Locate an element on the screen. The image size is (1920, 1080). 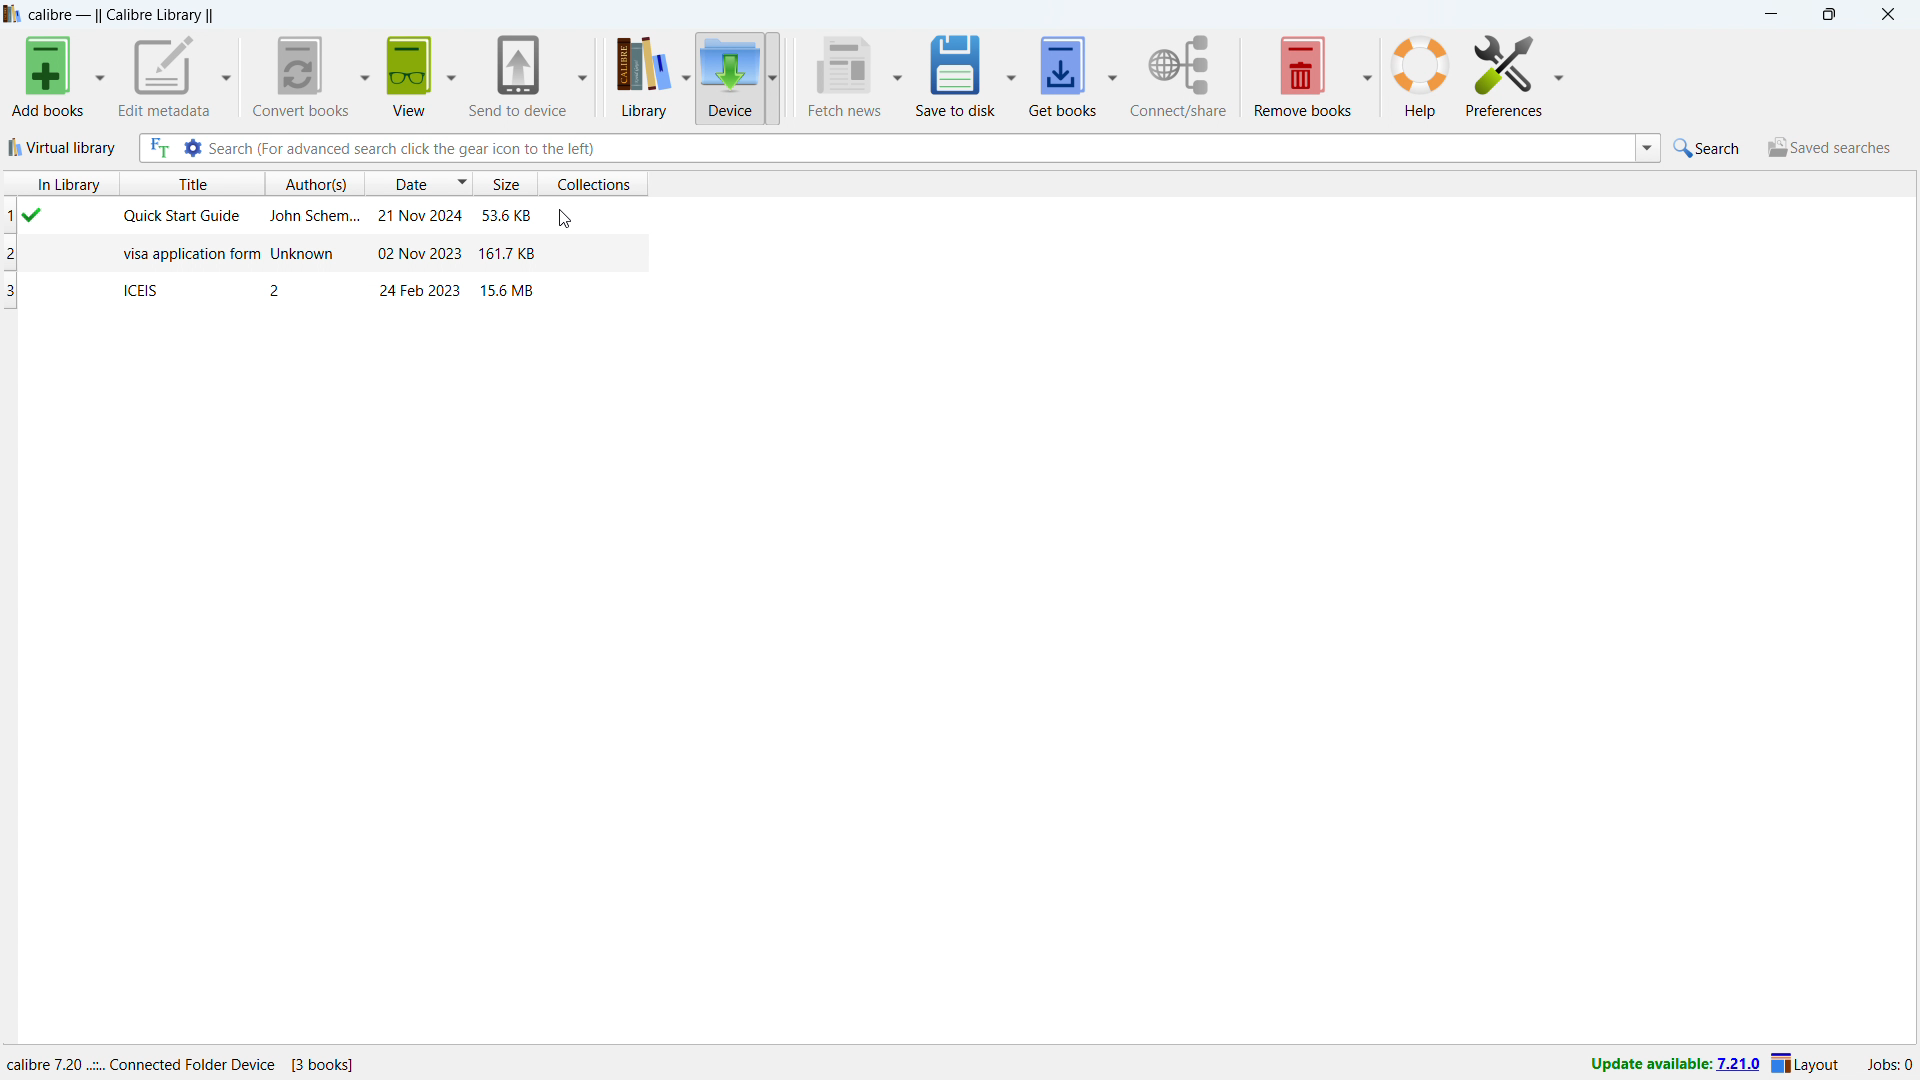
view options is located at coordinates (450, 72).